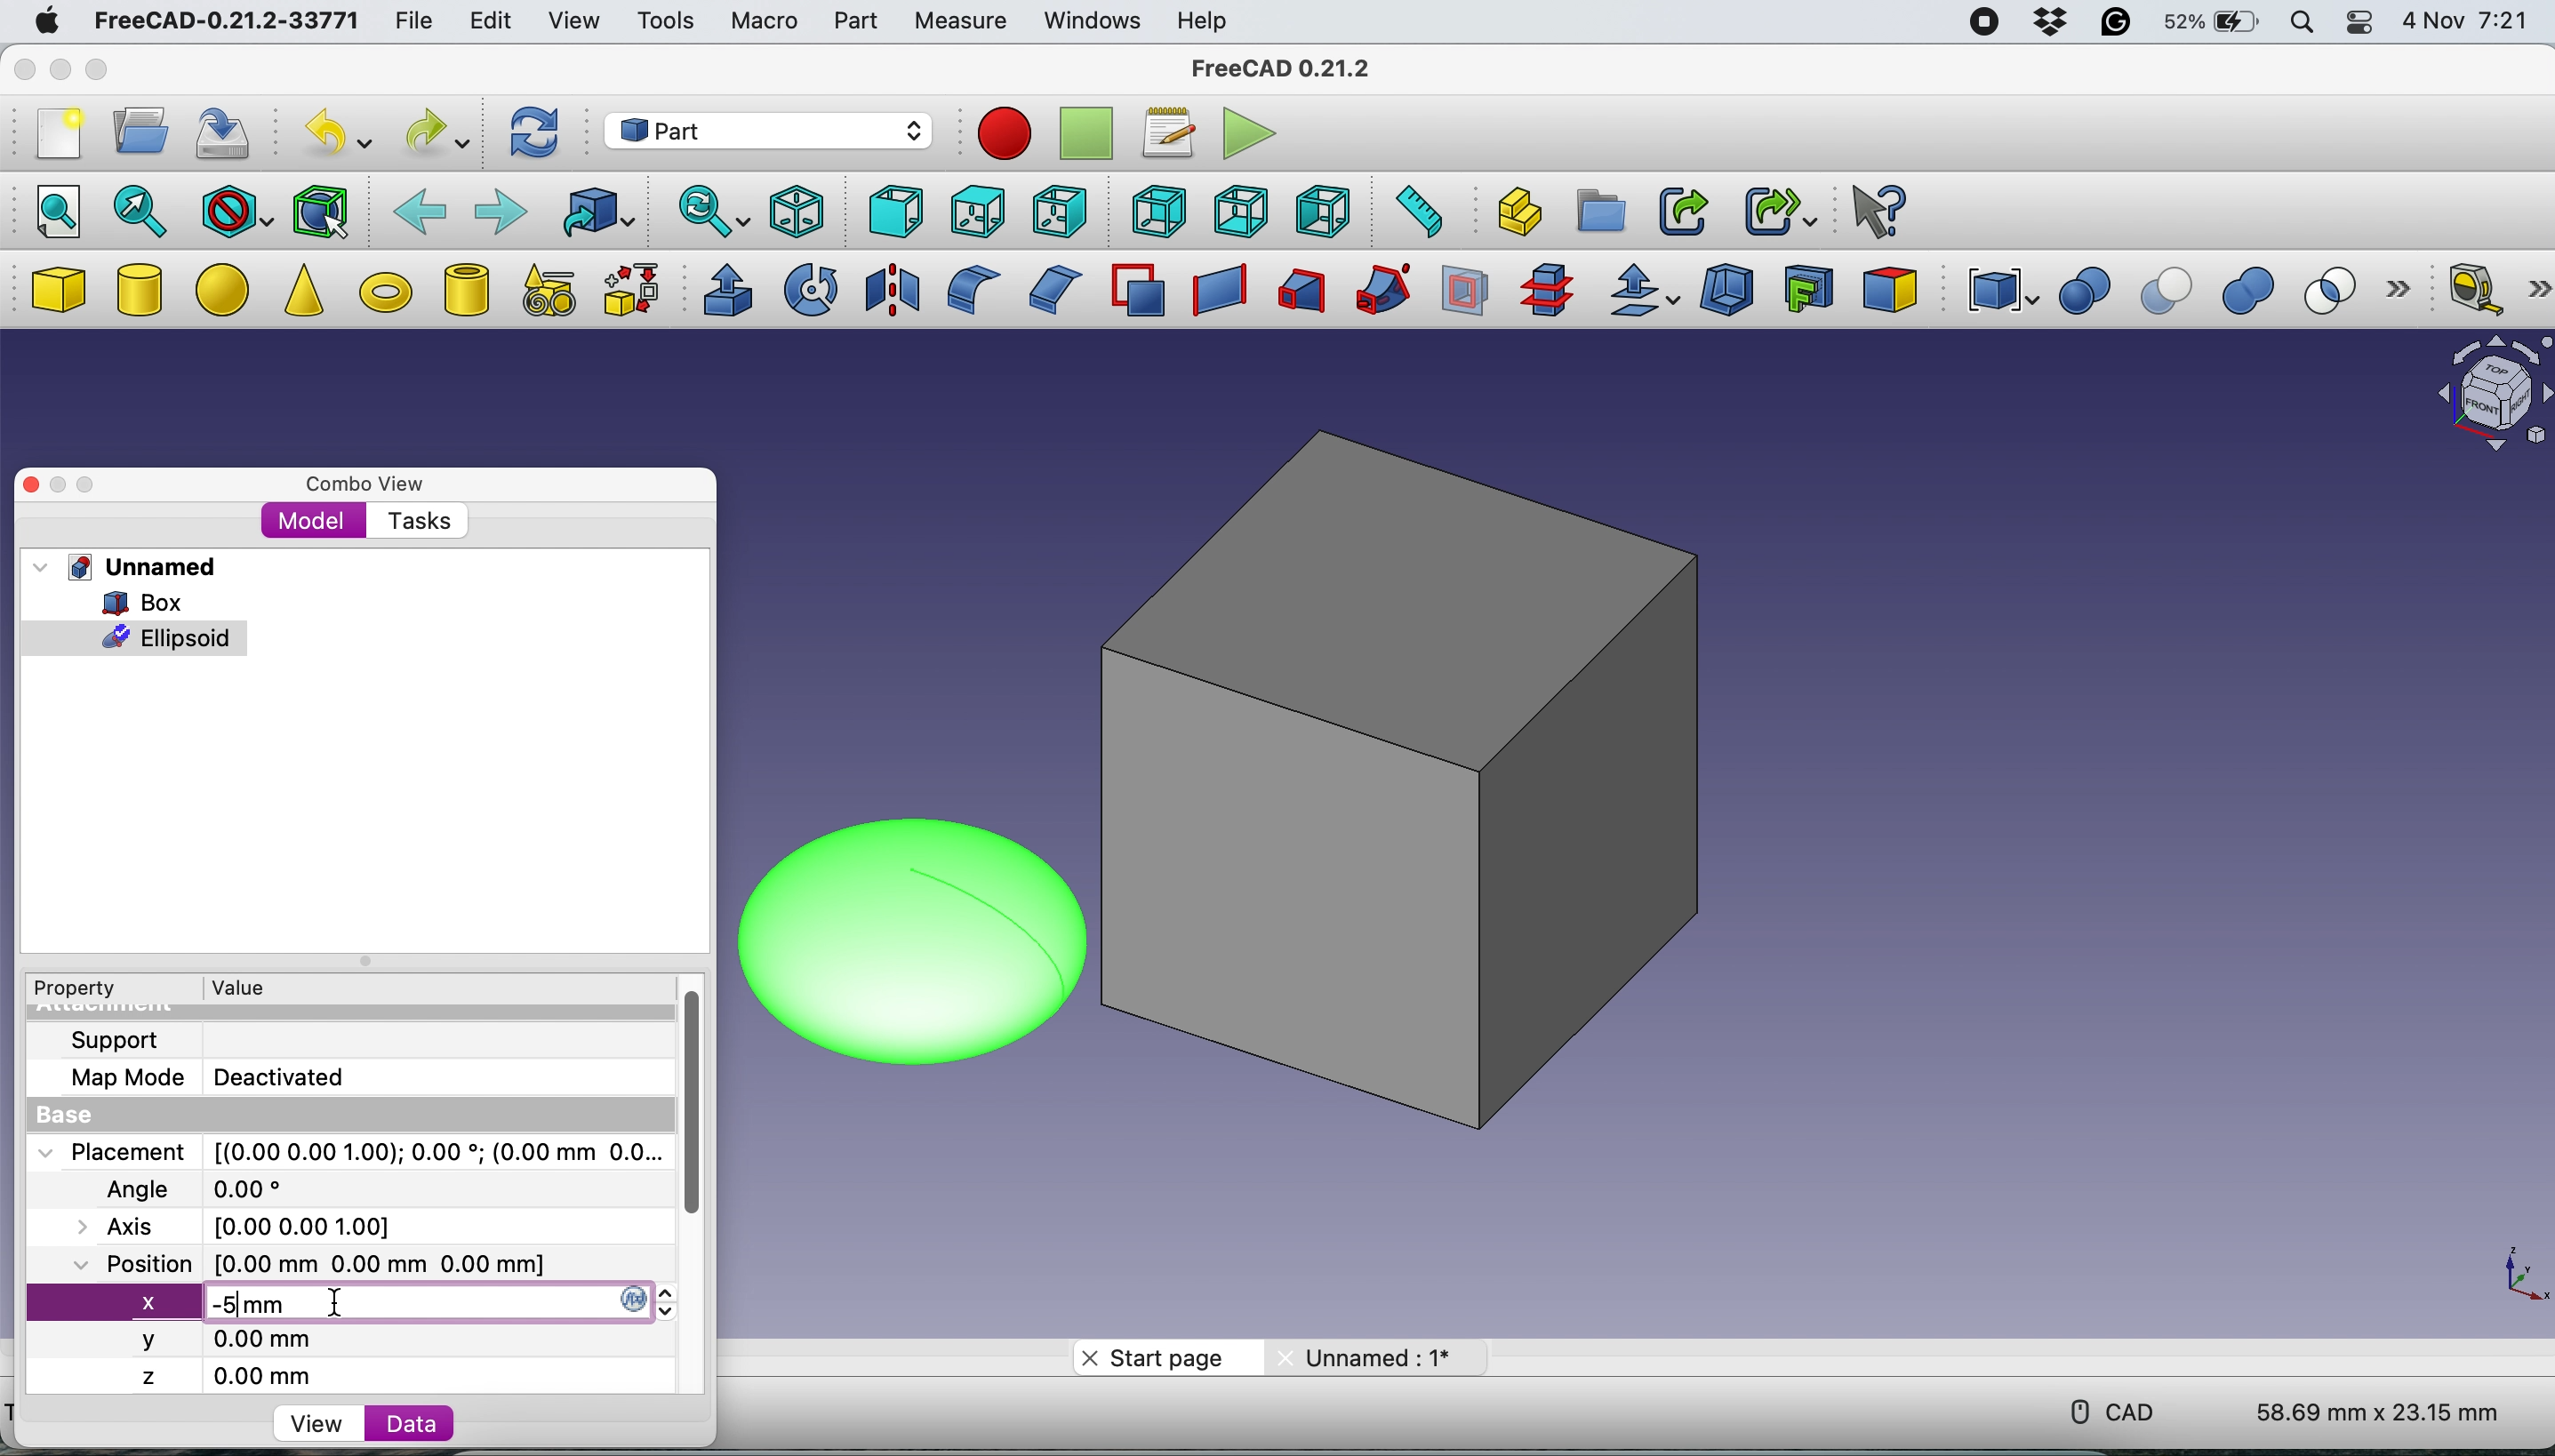 Image resolution: width=2555 pixels, height=1456 pixels. Describe the element at coordinates (763, 22) in the screenshot. I see `macro` at that location.